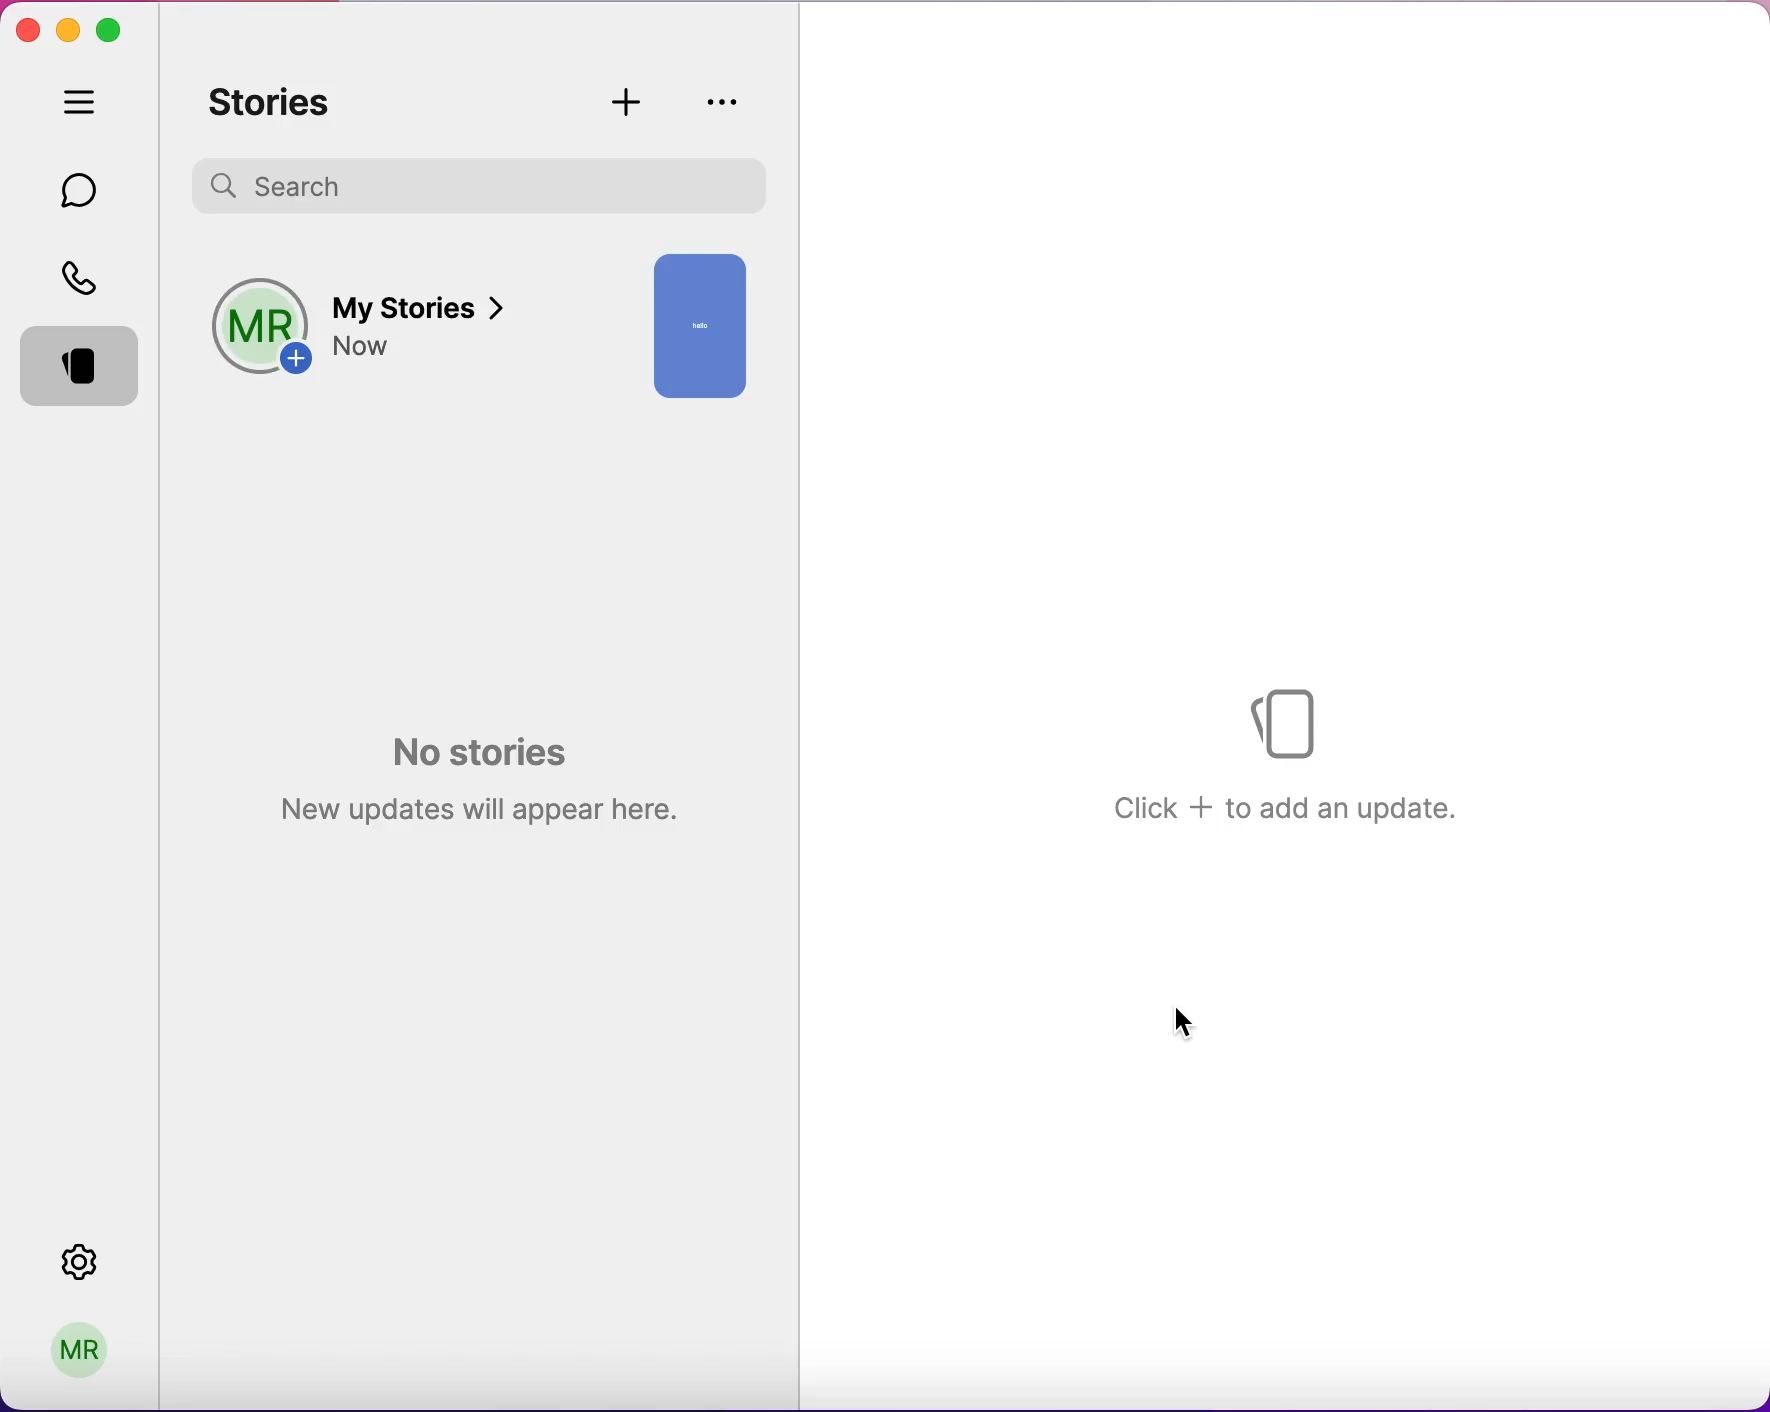  What do you see at coordinates (400, 345) in the screenshot?
I see `add a story` at bounding box center [400, 345].